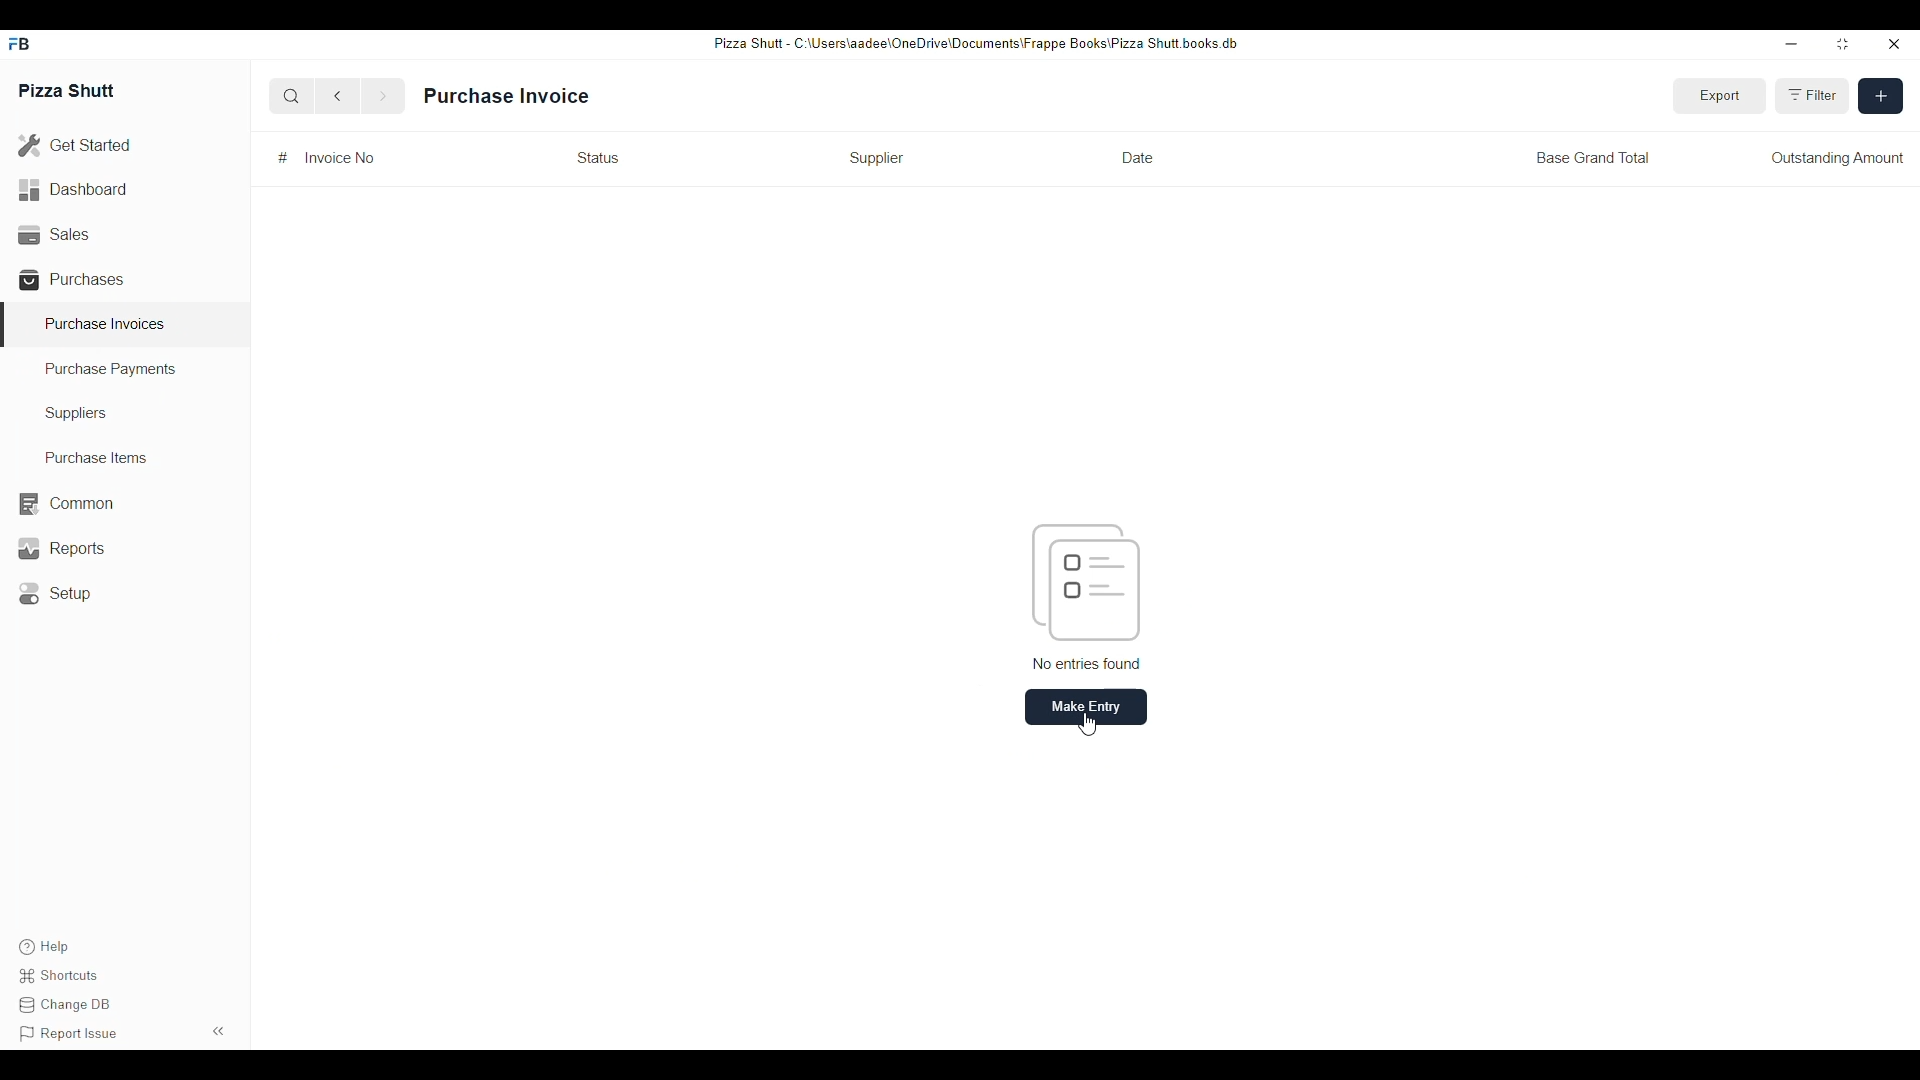  Describe the element at coordinates (1085, 582) in the screenshot. I see `files icon` at that location.